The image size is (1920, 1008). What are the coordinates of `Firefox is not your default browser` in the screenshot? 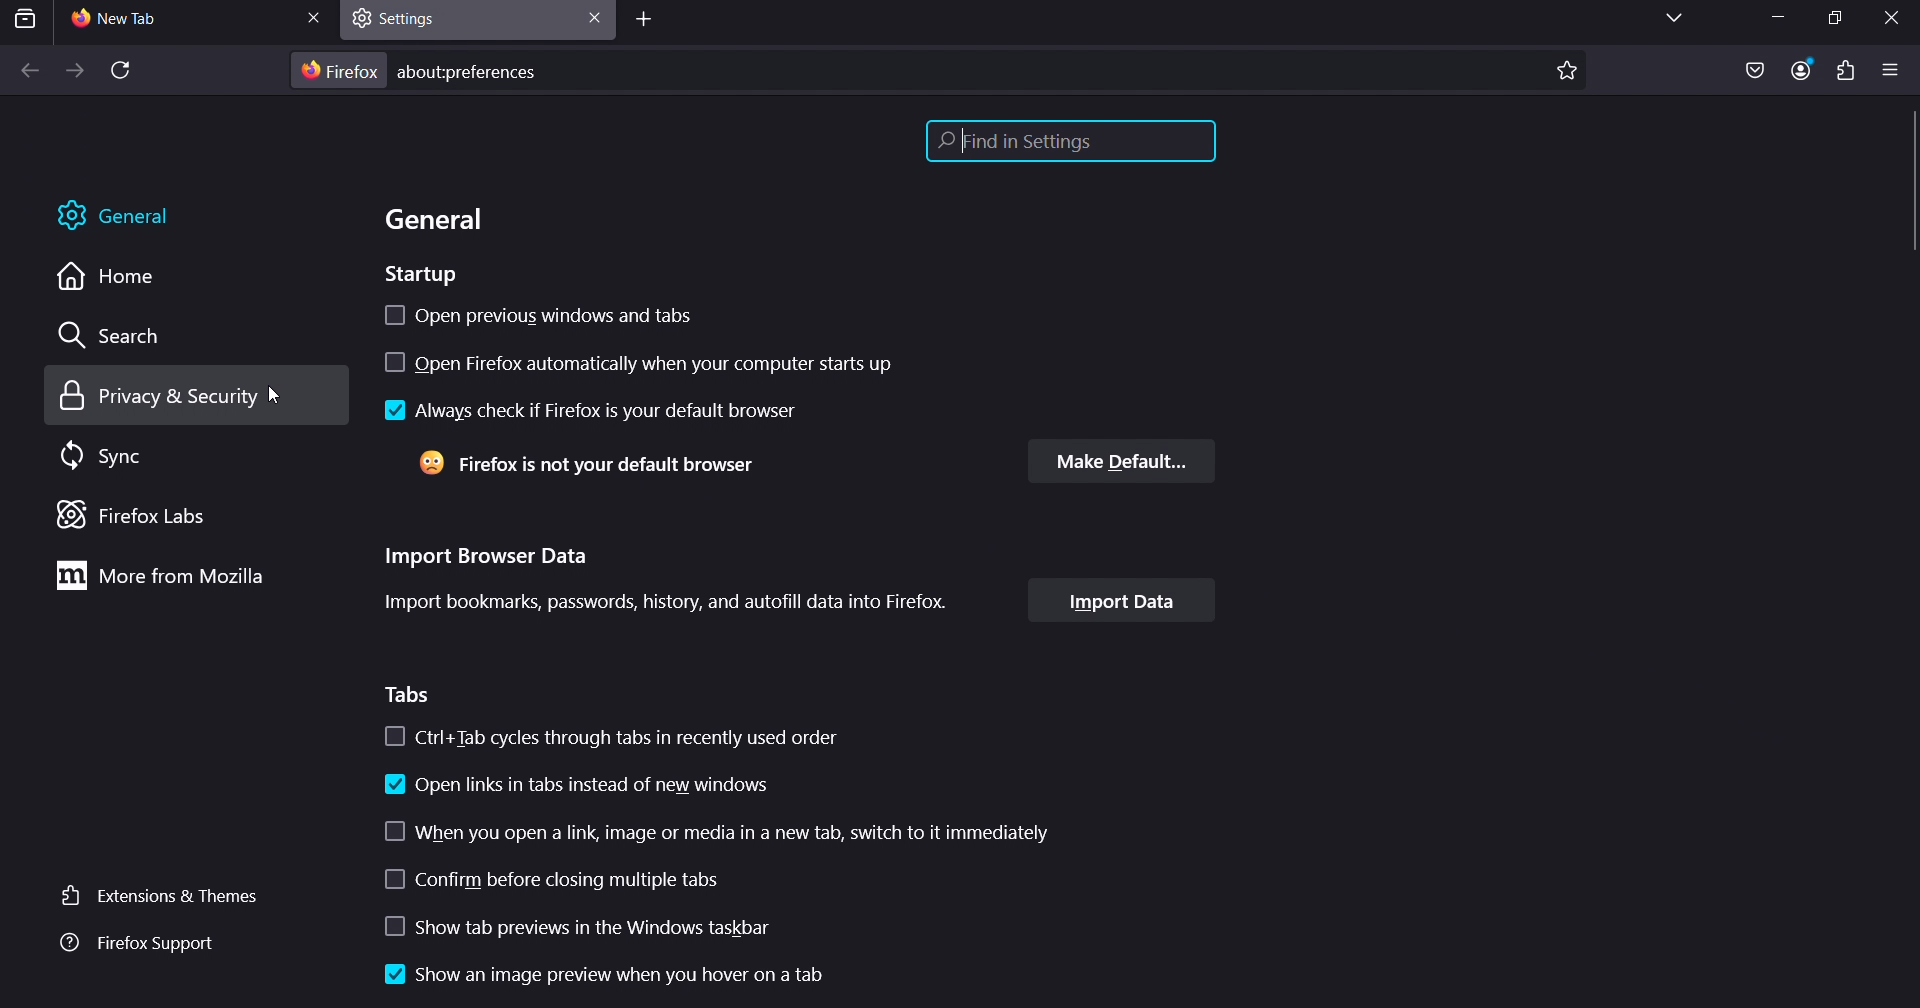 It's located at (589, 462).